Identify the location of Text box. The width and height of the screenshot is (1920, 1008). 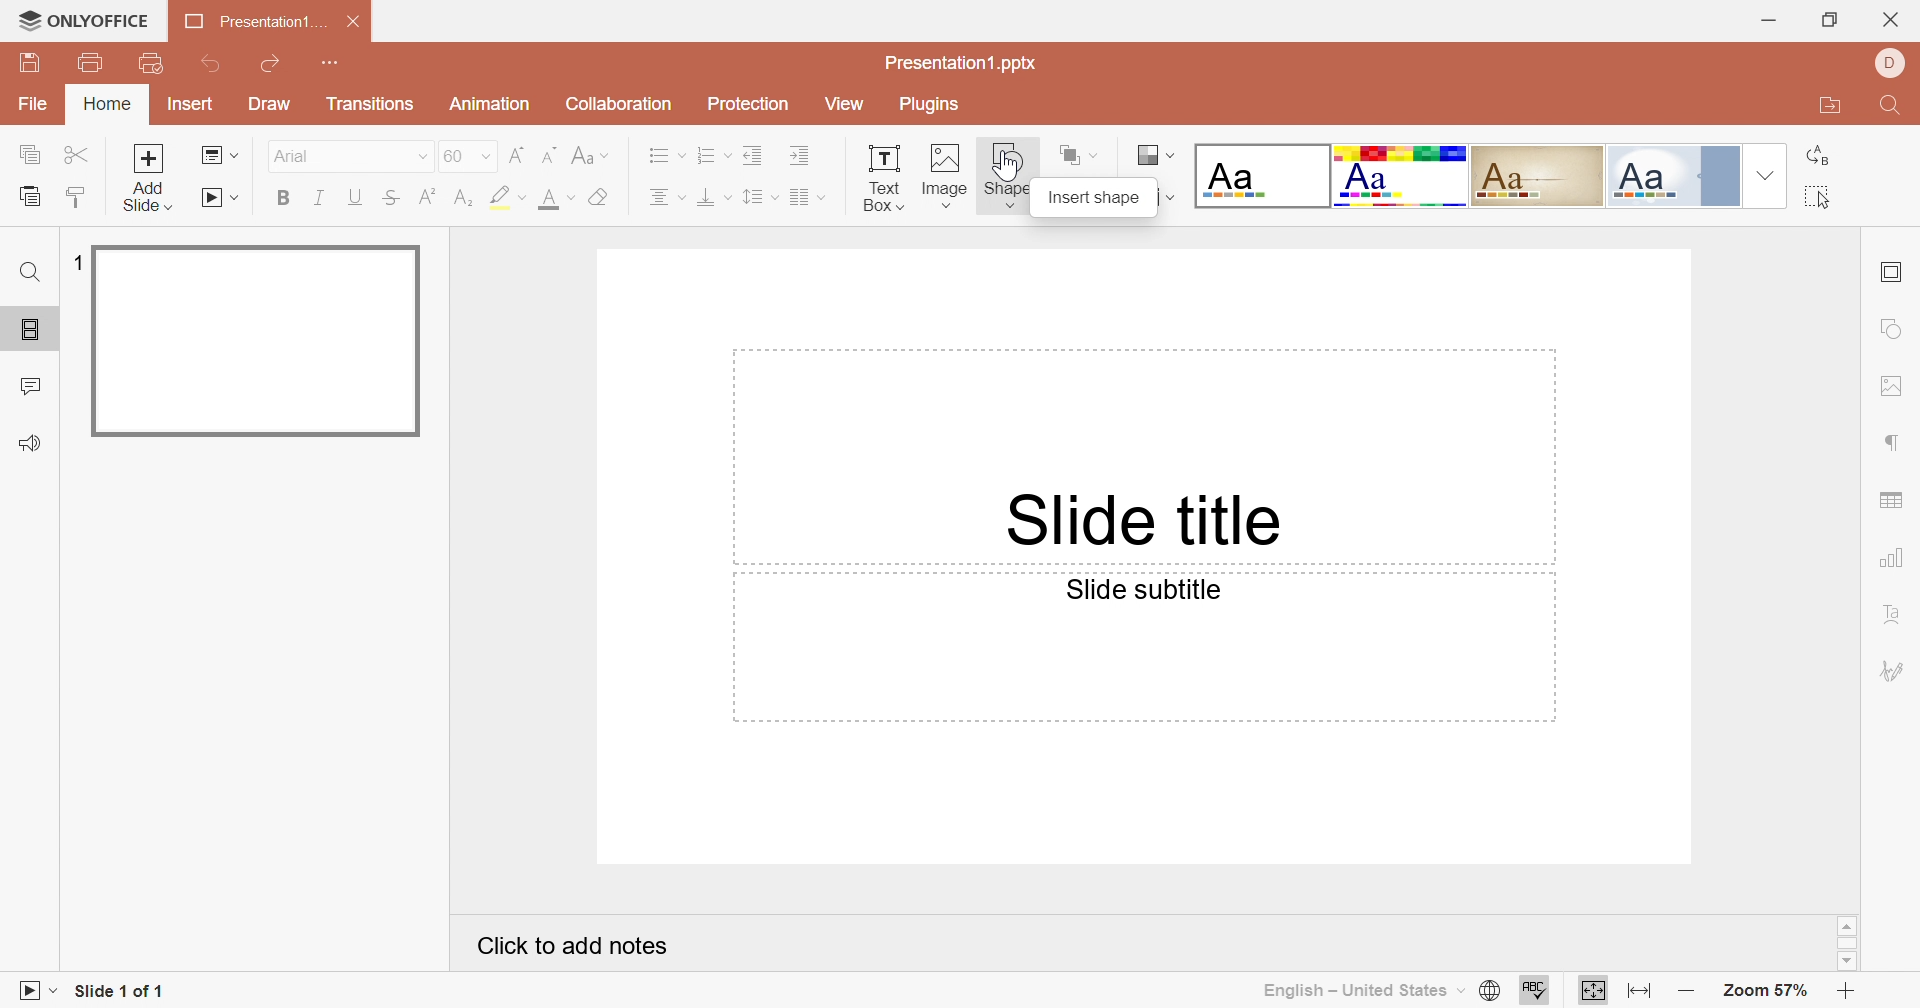
(882, 179).